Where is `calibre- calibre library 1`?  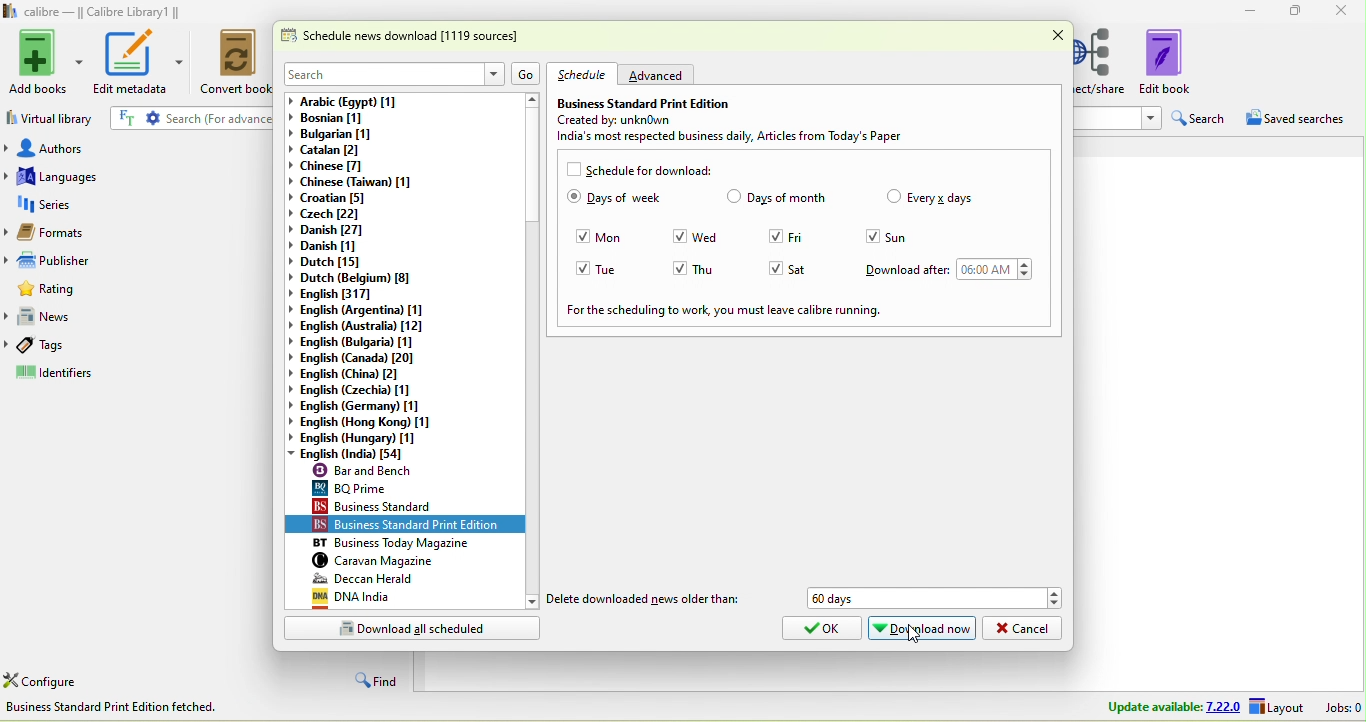 calibre- calibre library 1 is located at coordinates (103, 13).